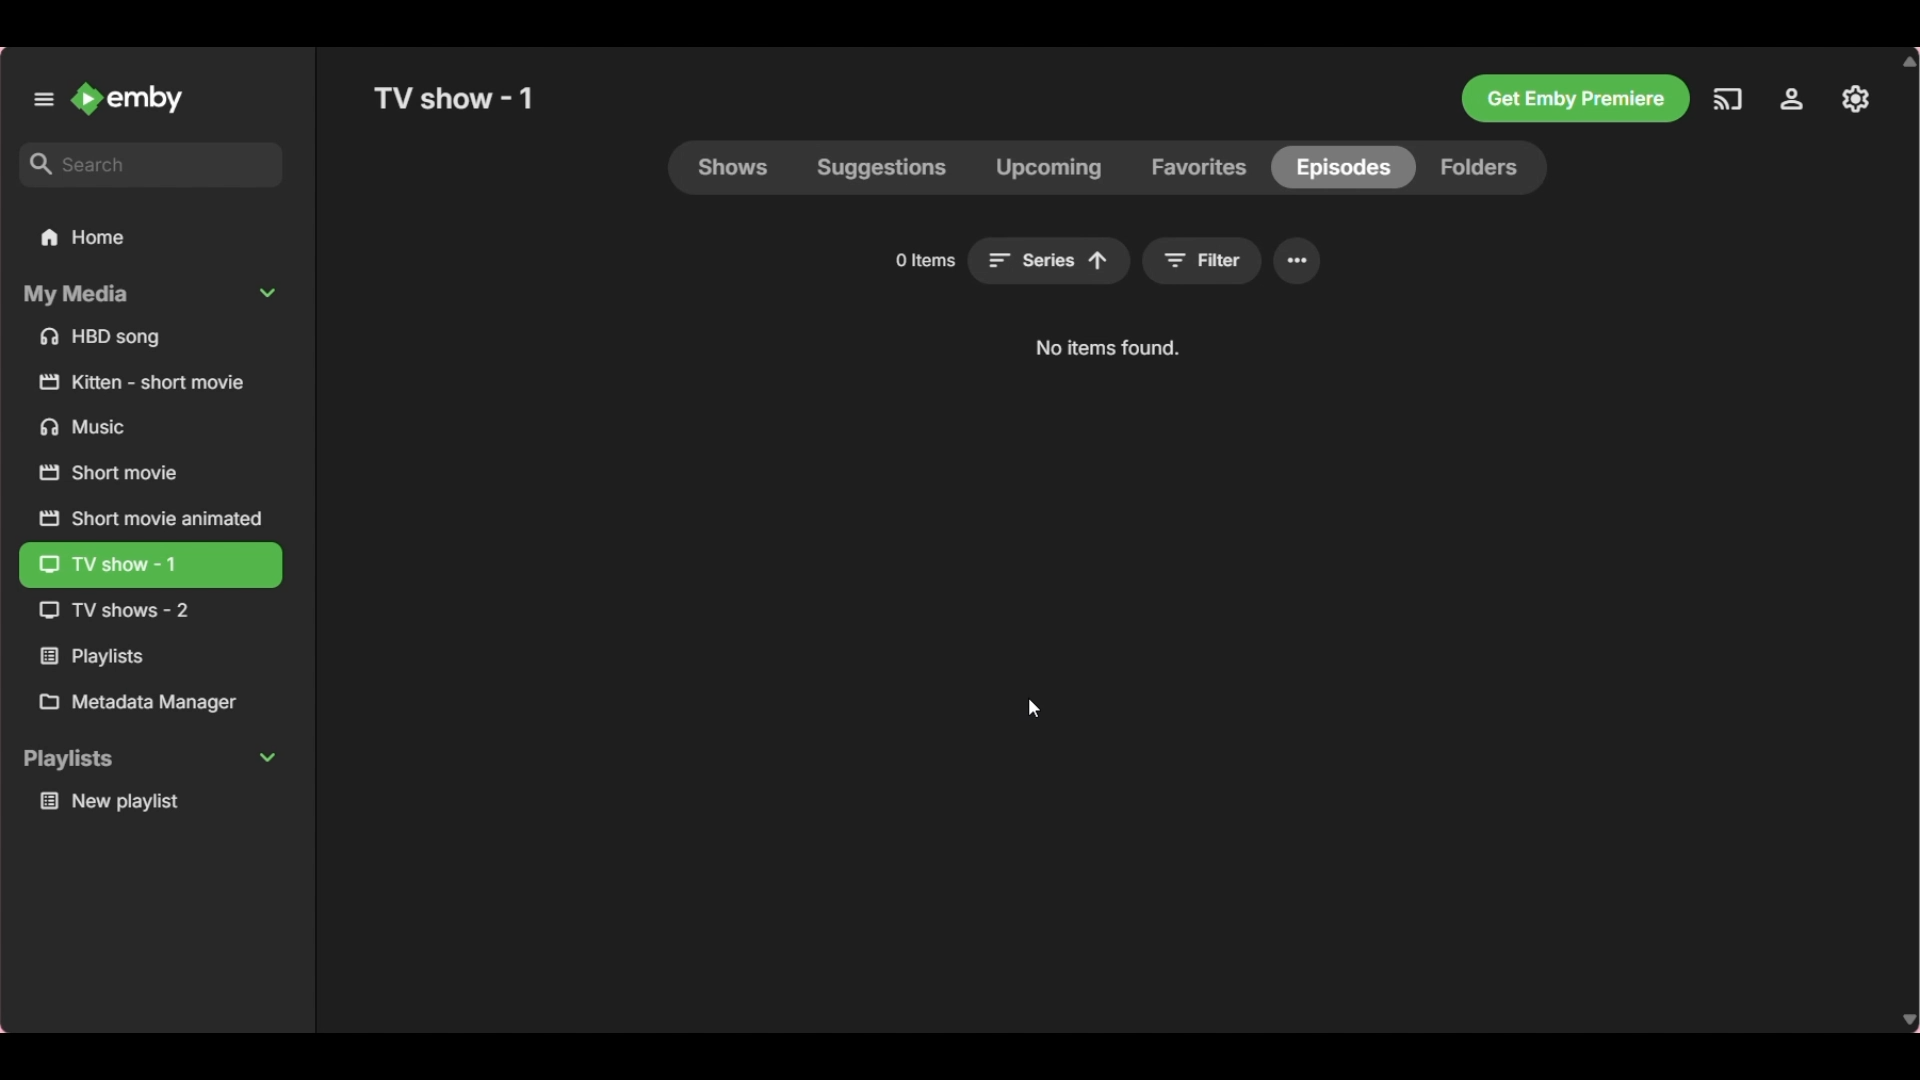 This screenshot has width=1920, height=1080. I want to click on Short film, so click(149, 517).